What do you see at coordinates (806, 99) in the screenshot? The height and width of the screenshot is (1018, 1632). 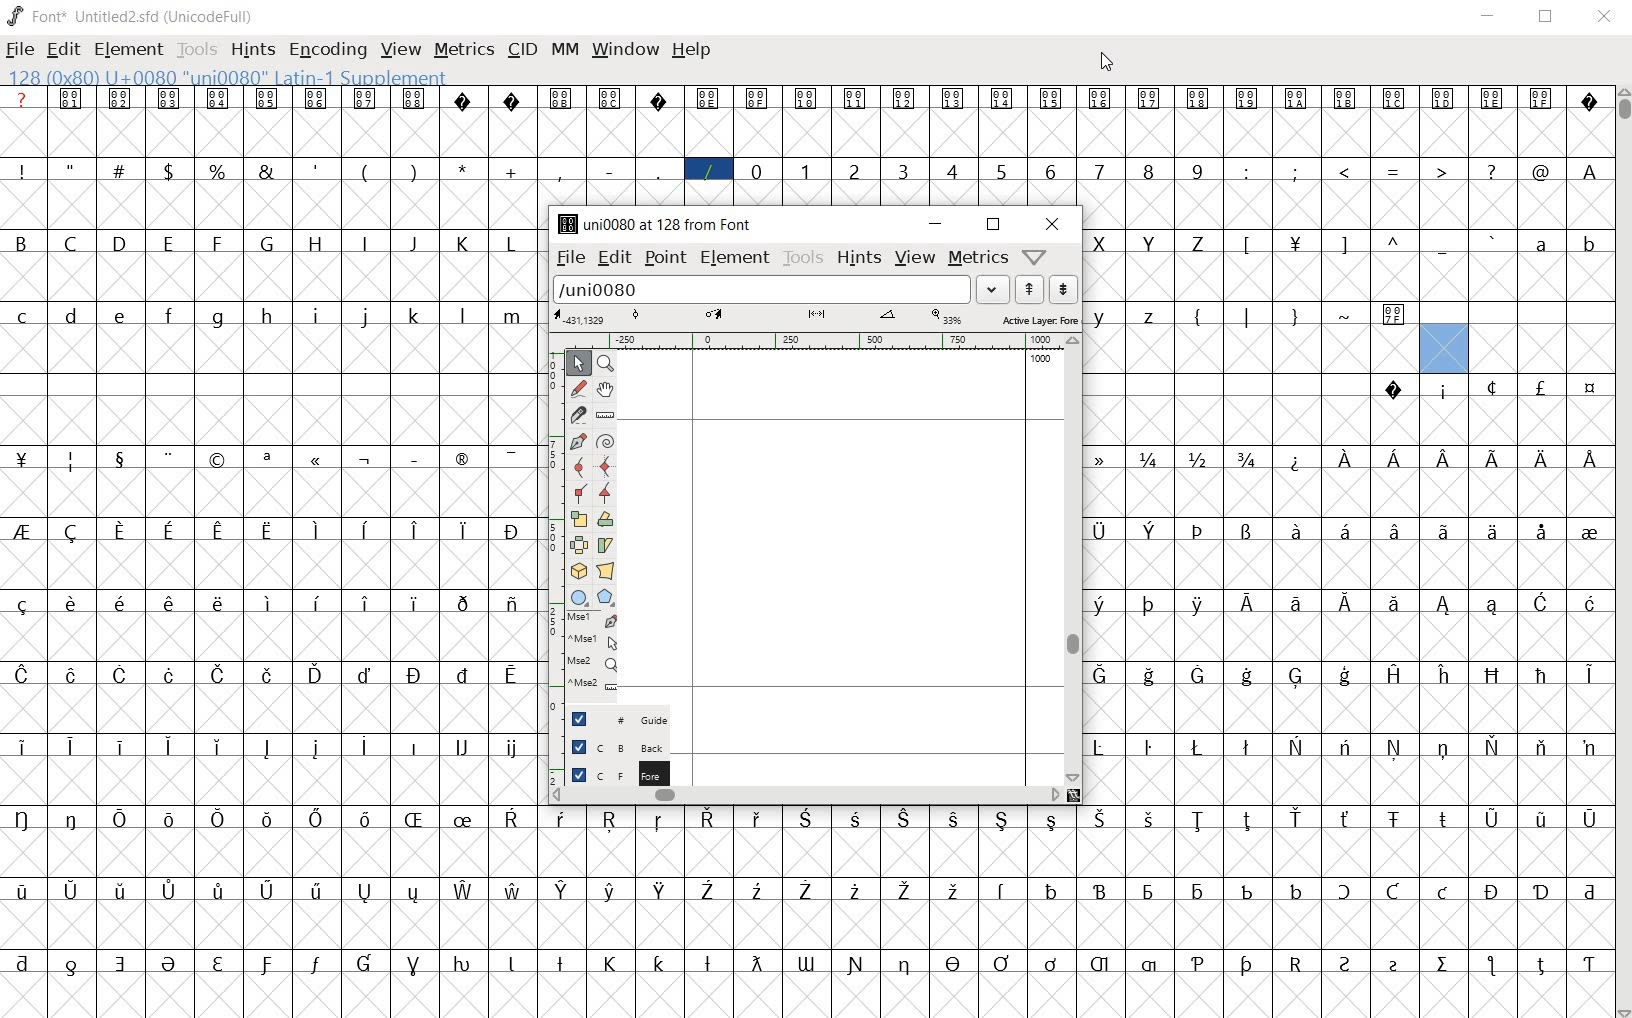 I see `glyph` at bounding box center [806, 99].